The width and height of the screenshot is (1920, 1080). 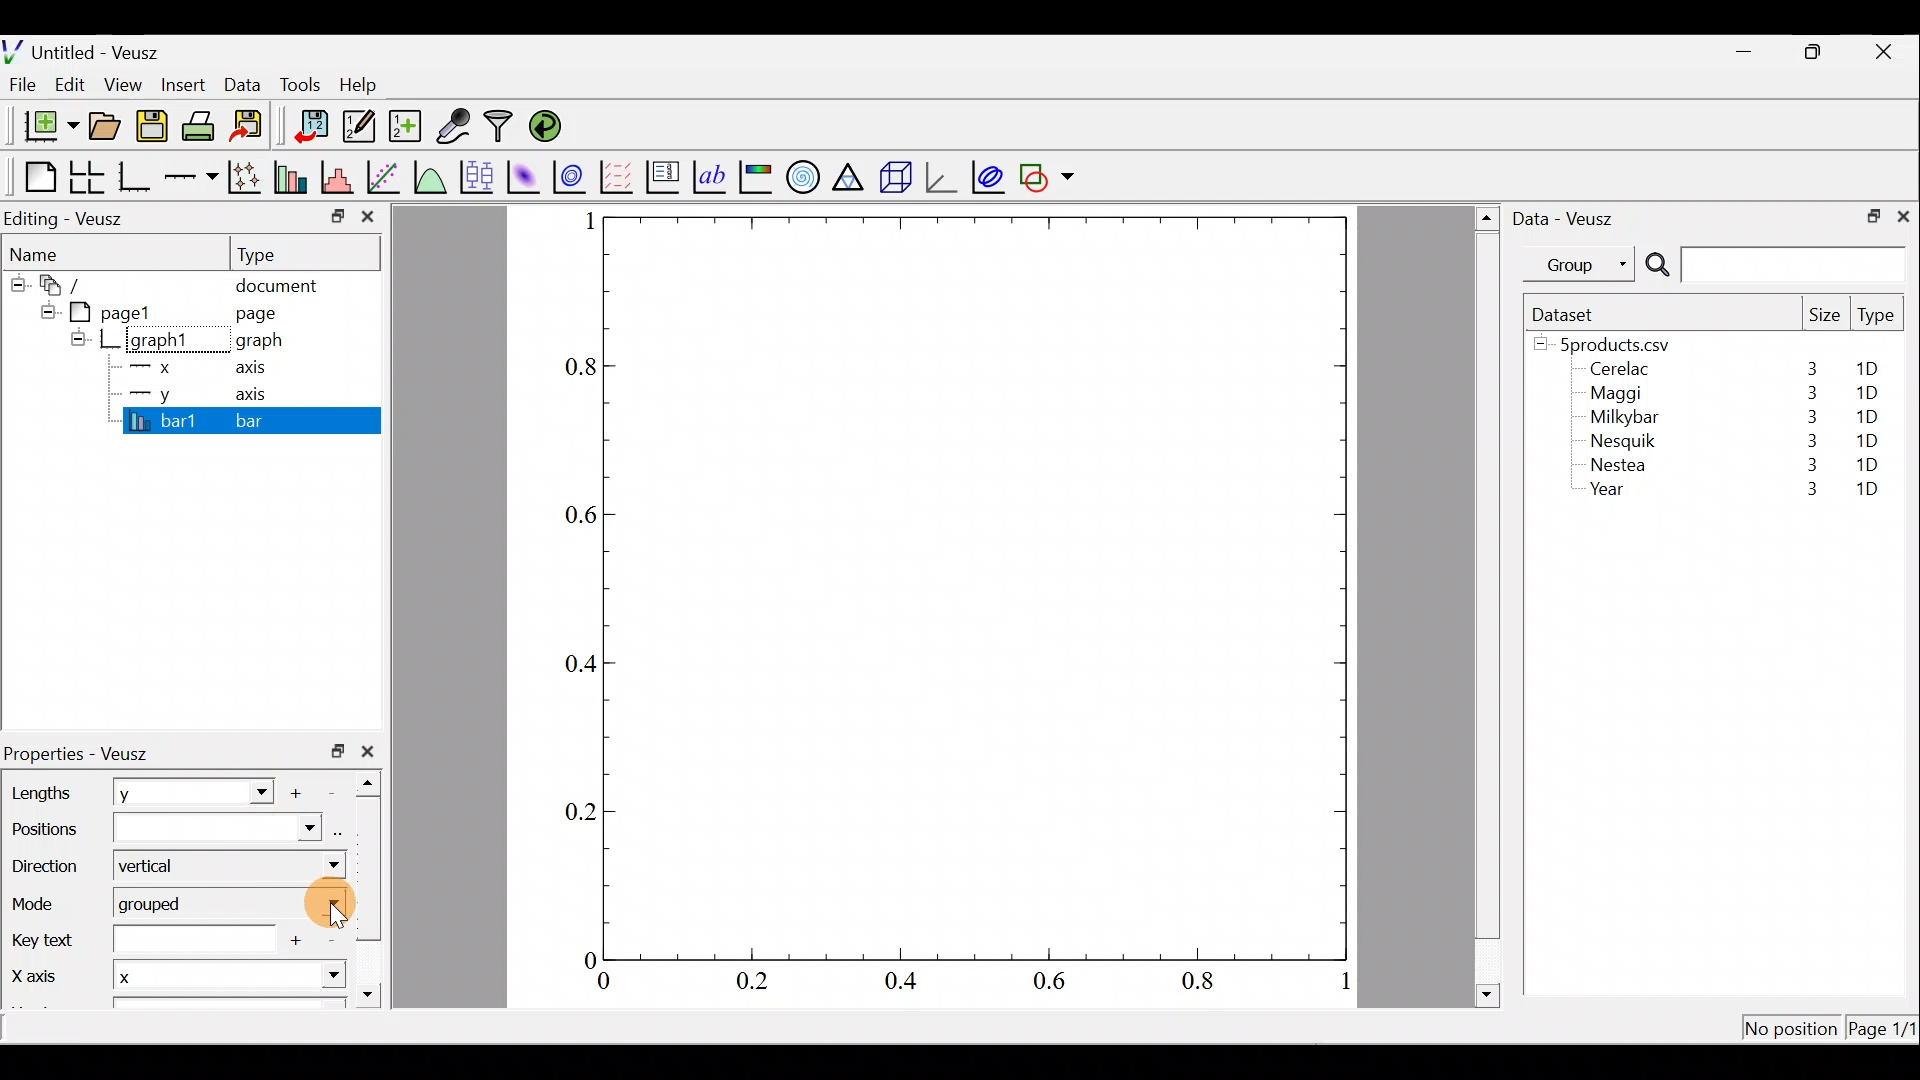 What do you see at coordinates (1870, 437) in the screenshot?
I see `1D` at bounding box center [1870, 437].